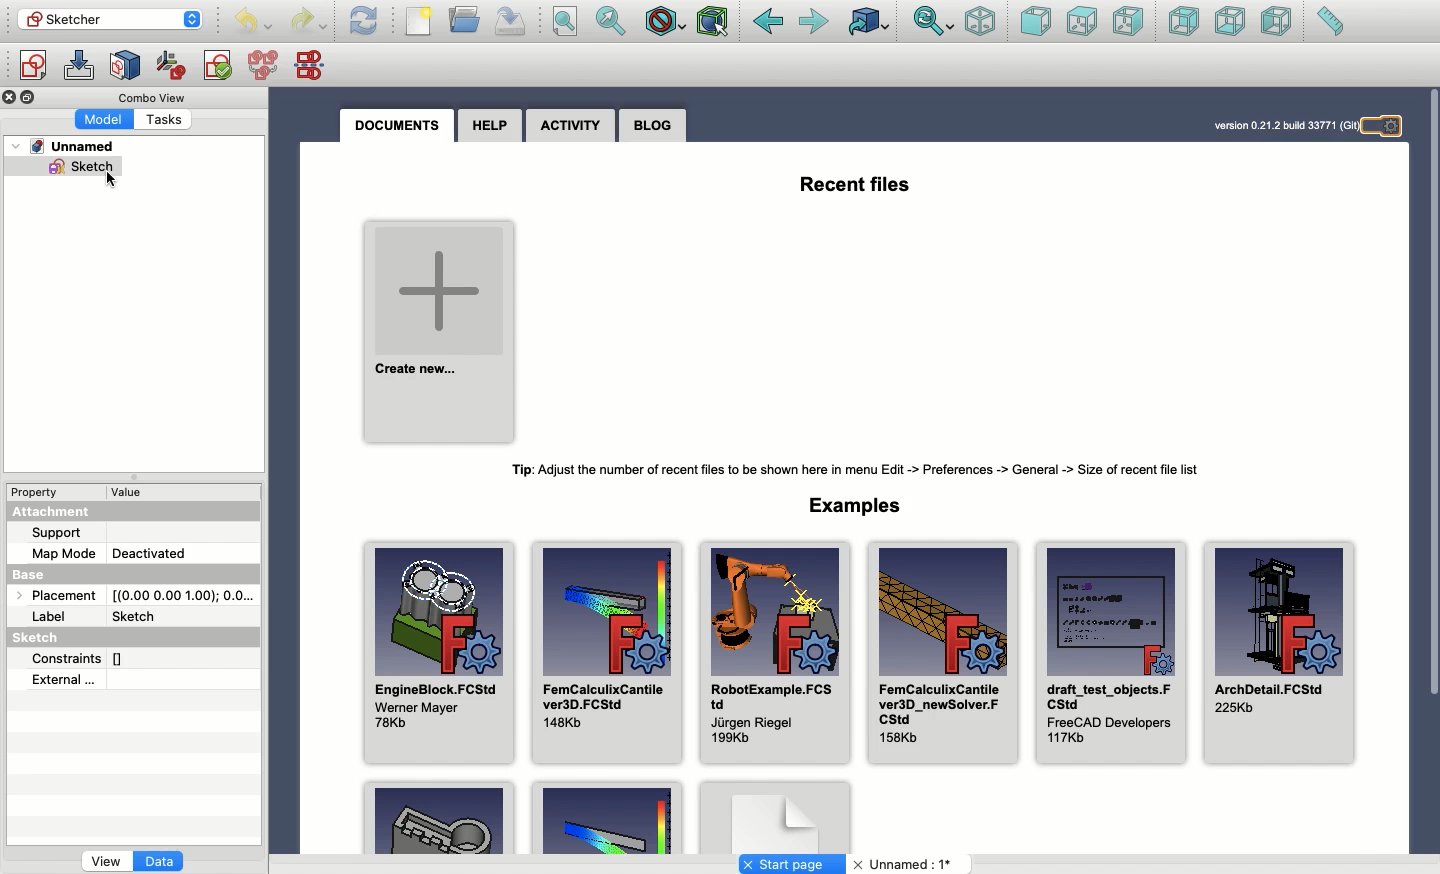 This screenshot has width=1440, height=874. I want to click on Settings, so click(1385, 125).